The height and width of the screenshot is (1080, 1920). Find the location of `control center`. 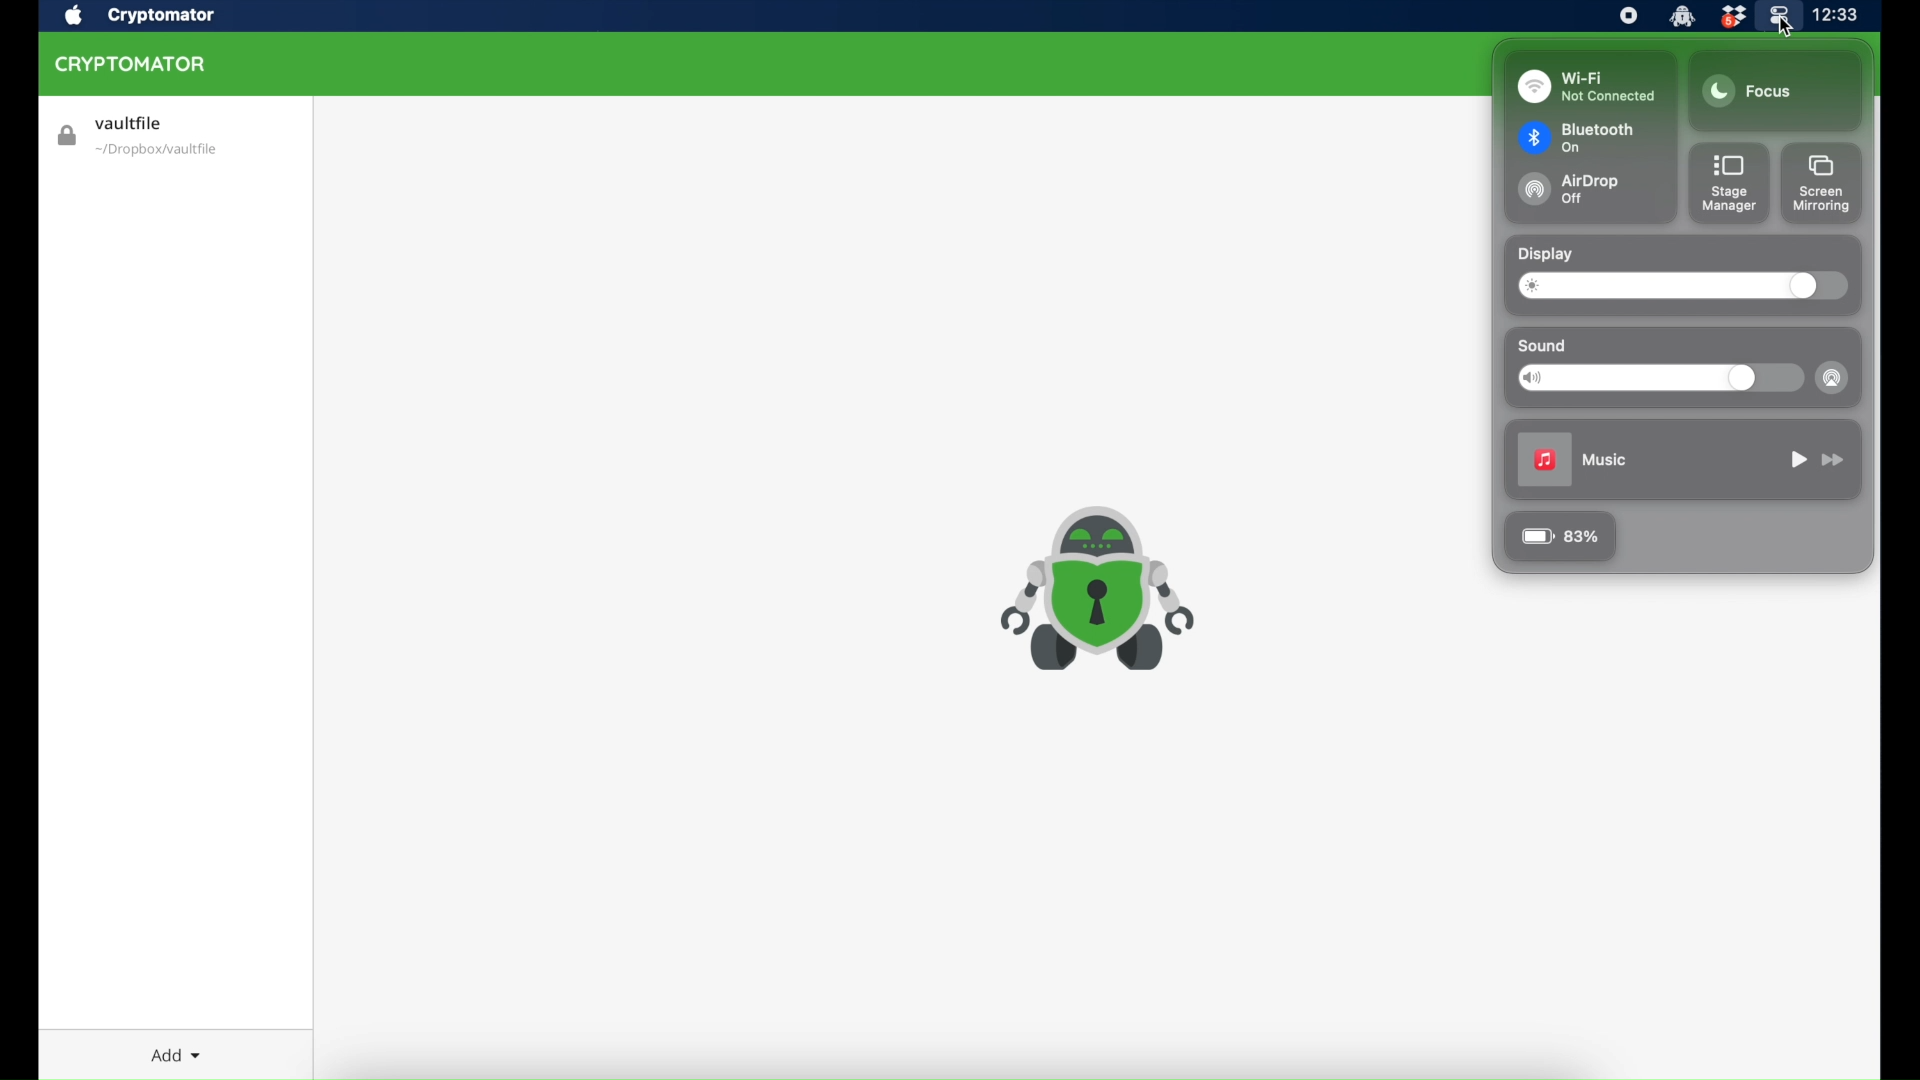

control center is located at coordinates (1777, 15).